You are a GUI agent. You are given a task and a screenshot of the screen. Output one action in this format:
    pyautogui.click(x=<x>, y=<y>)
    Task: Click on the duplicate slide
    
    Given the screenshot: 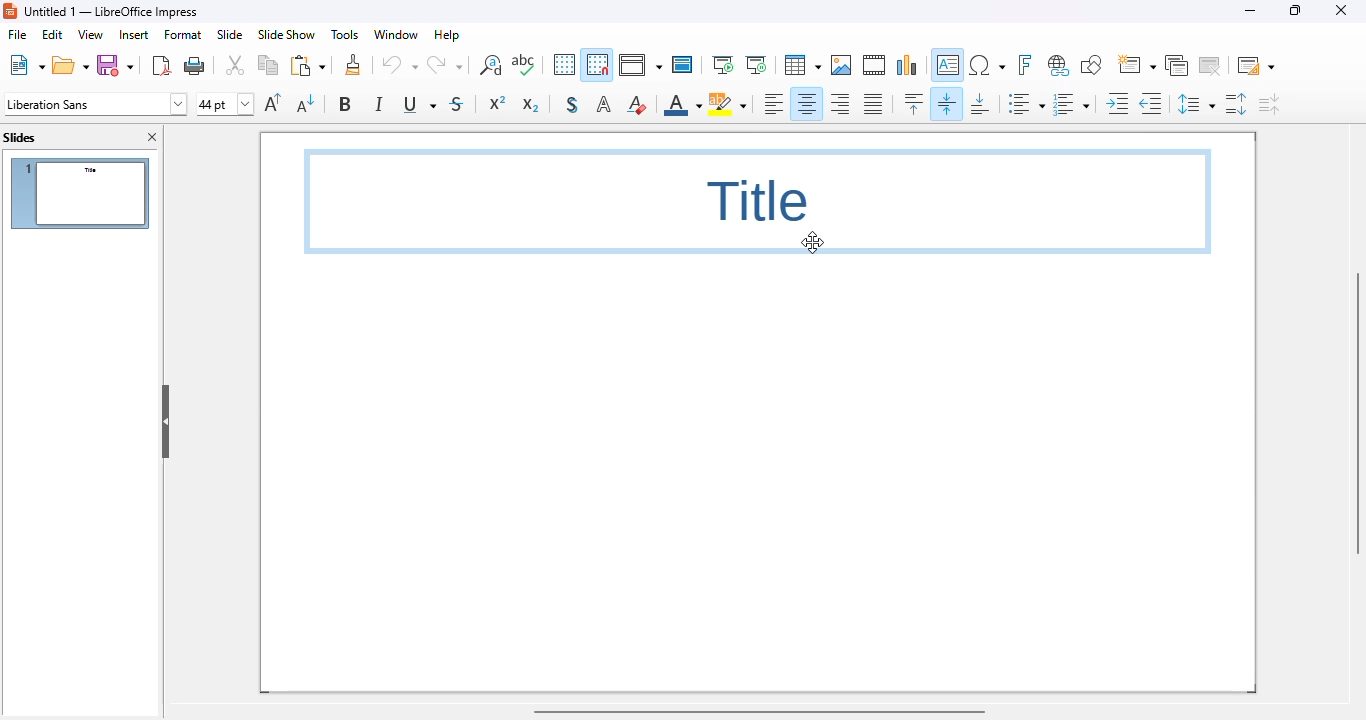 What is the action you would take?
    pyautogui.click(x=1177, y=65)
    